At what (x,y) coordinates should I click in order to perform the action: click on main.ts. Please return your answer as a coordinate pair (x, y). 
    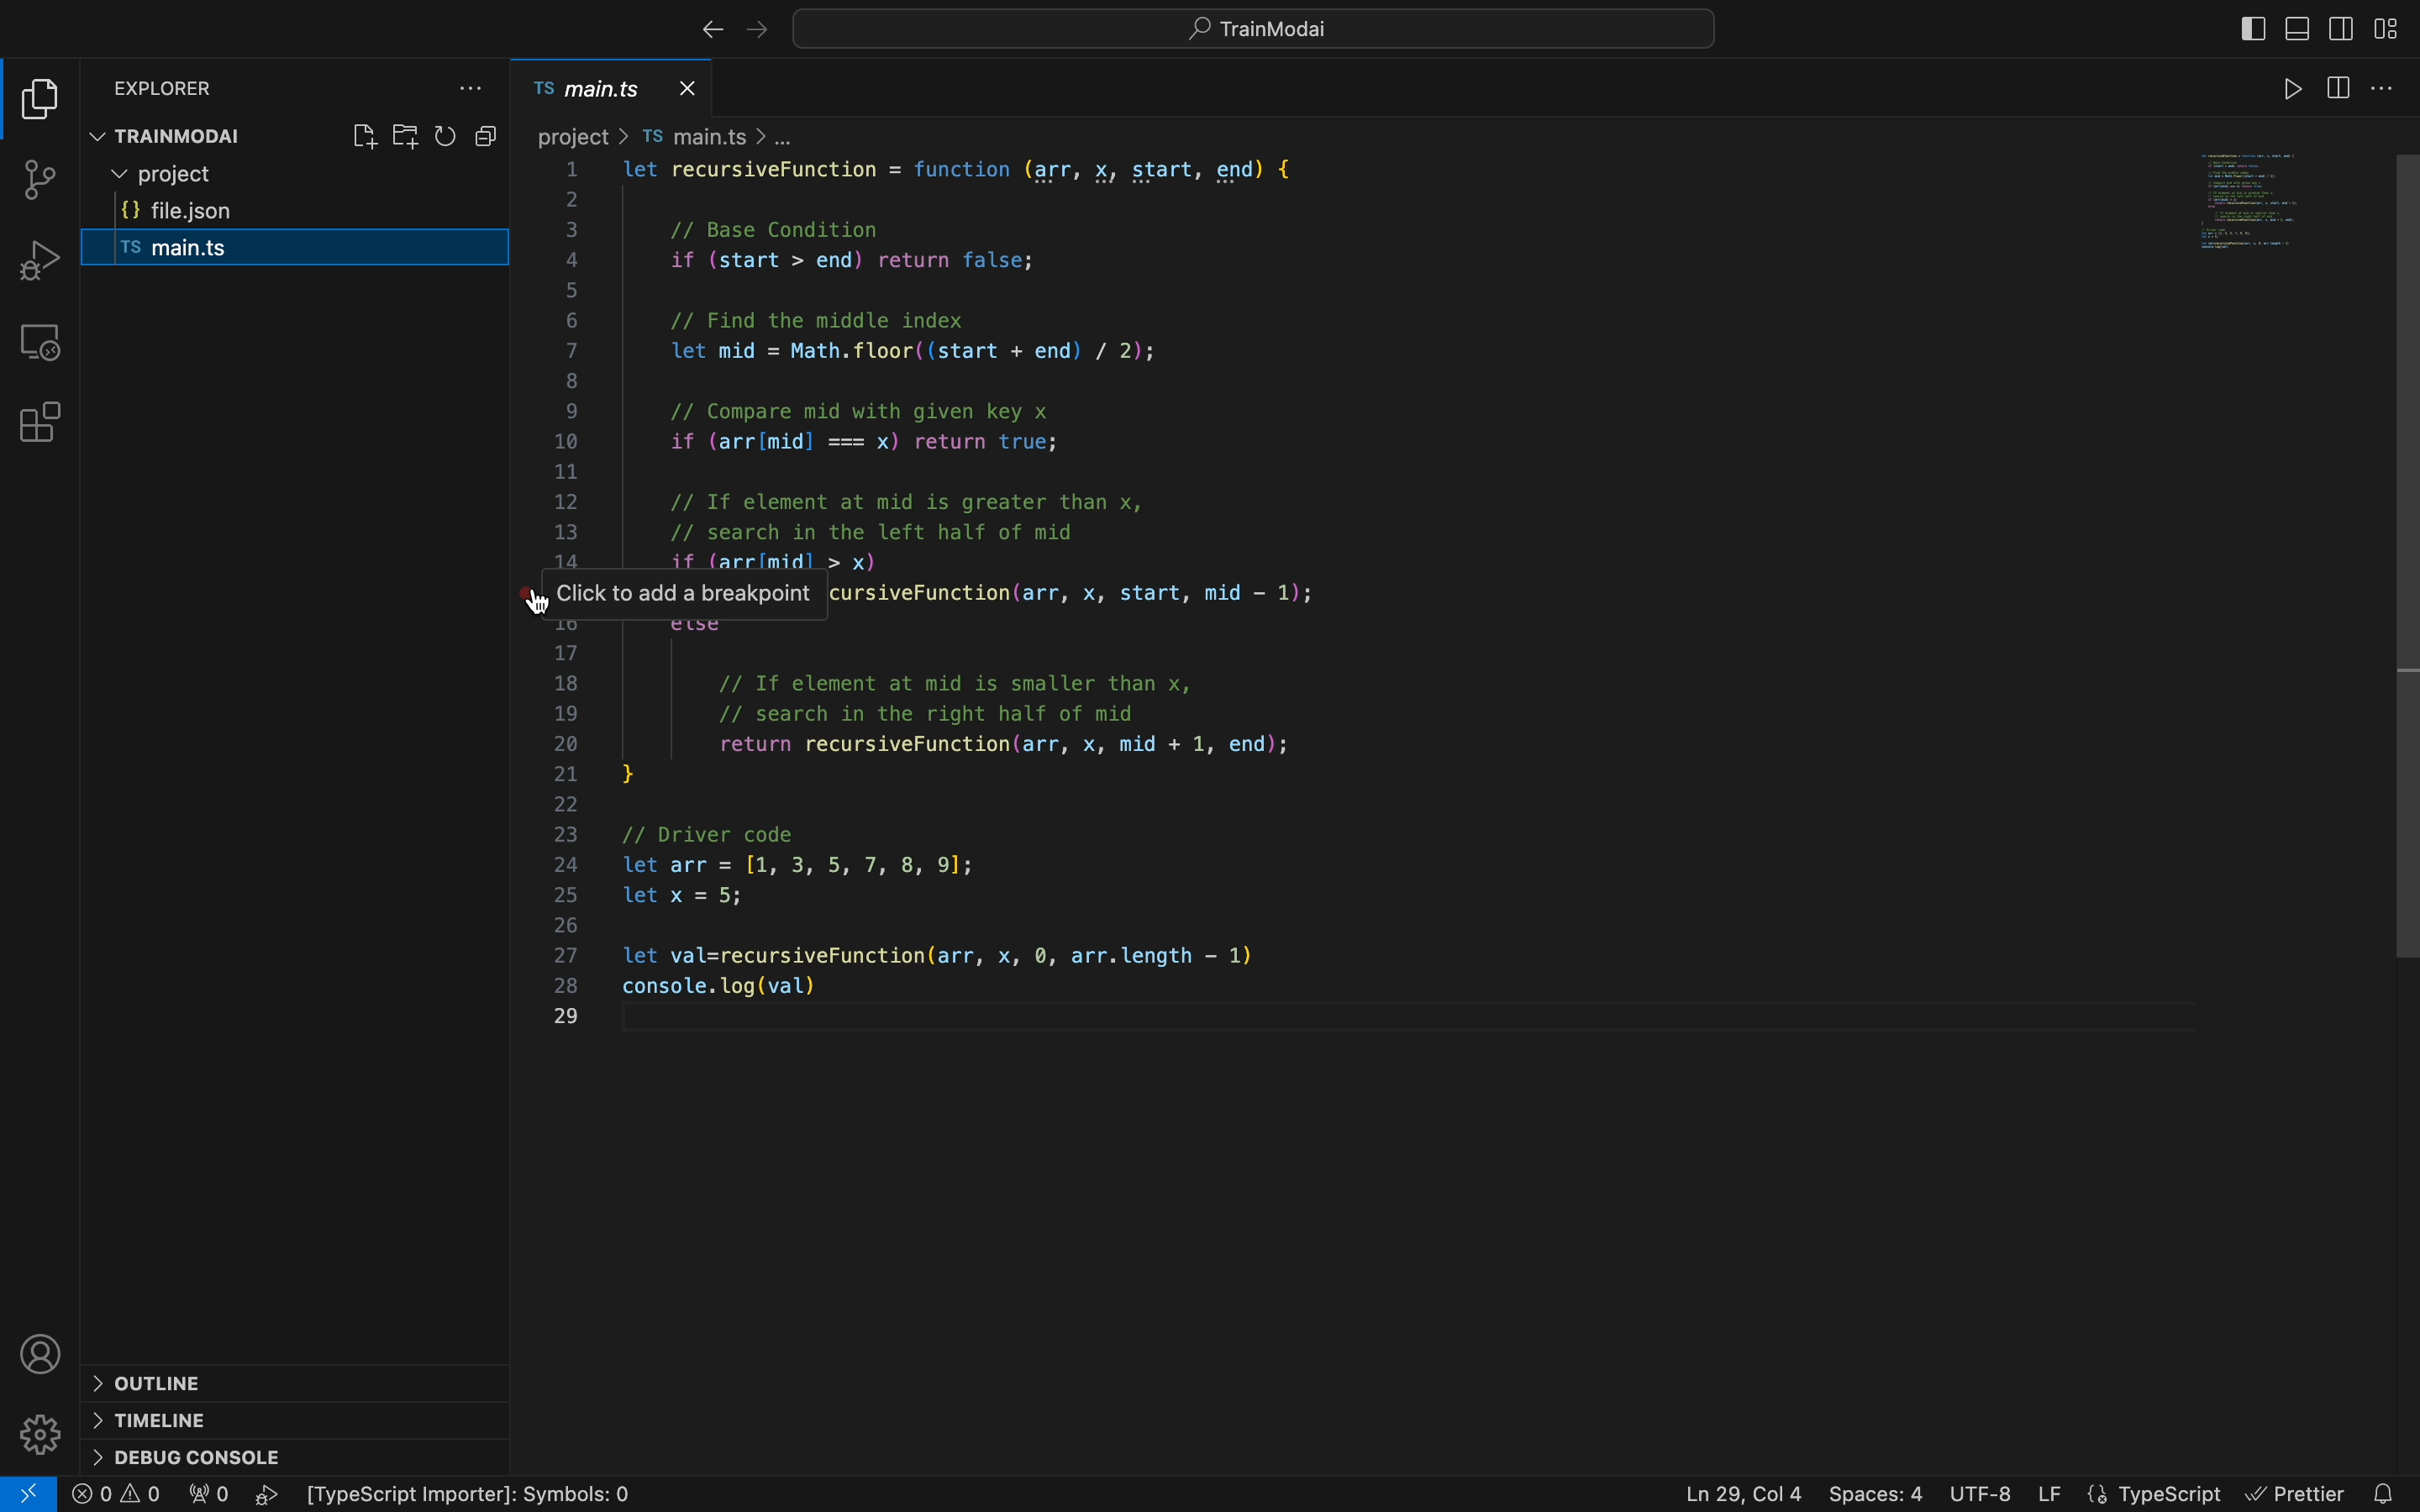
    Looking at the image, I should click on (613, 86).